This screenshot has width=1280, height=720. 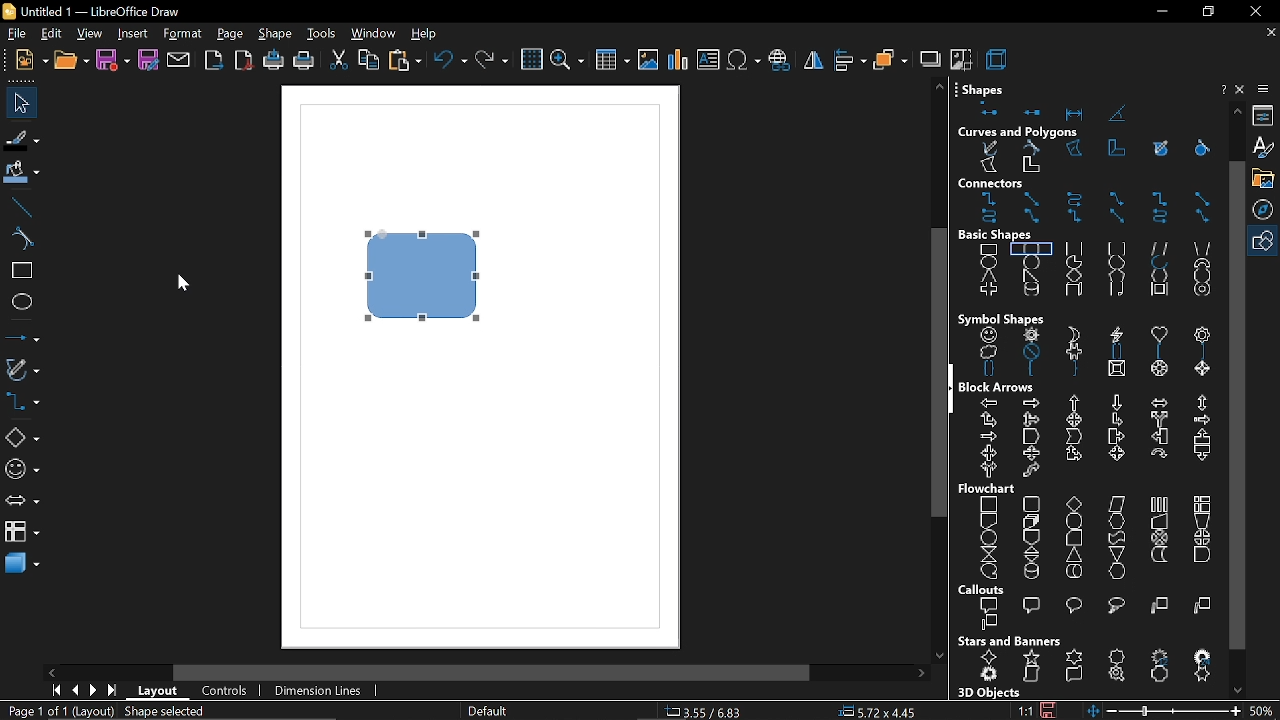 What do you see at coordinates (1265, 148) in the screenshot?
I see `styles` at bounding box center [1265, 148].